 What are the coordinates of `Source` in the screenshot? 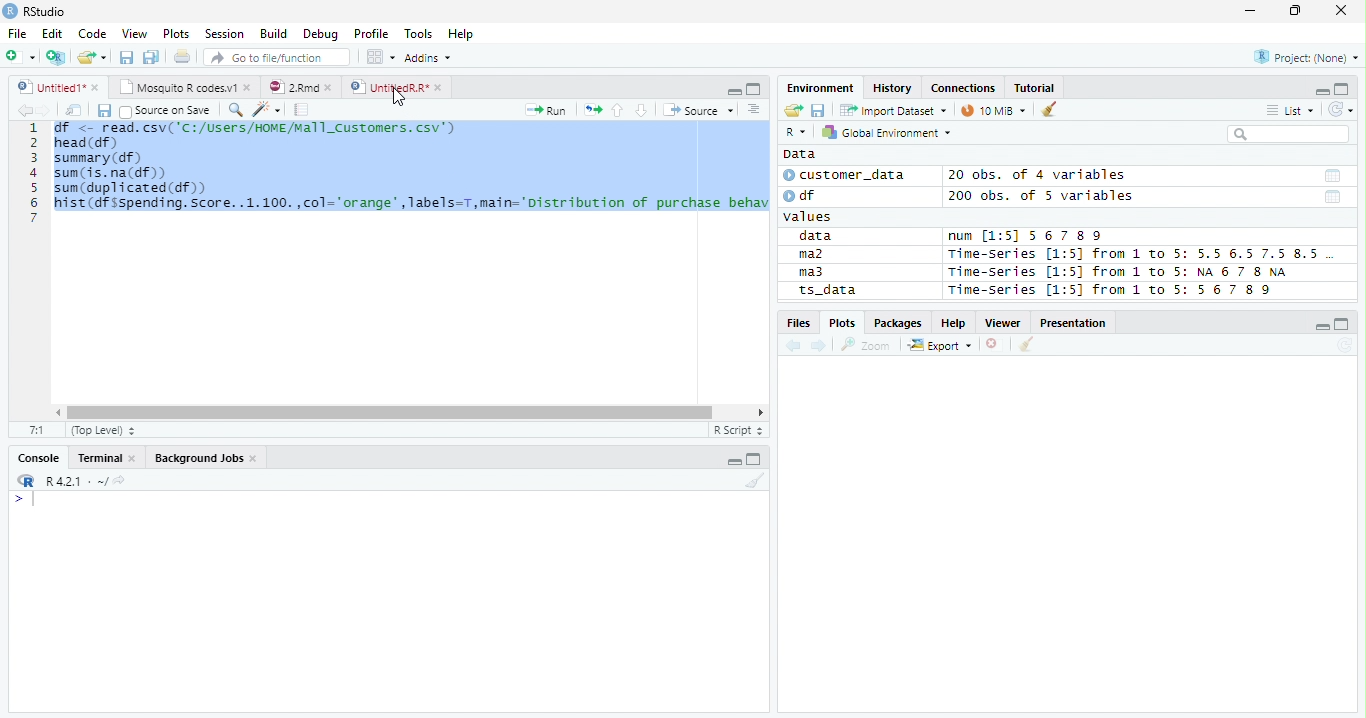 It's located at (696, 110).